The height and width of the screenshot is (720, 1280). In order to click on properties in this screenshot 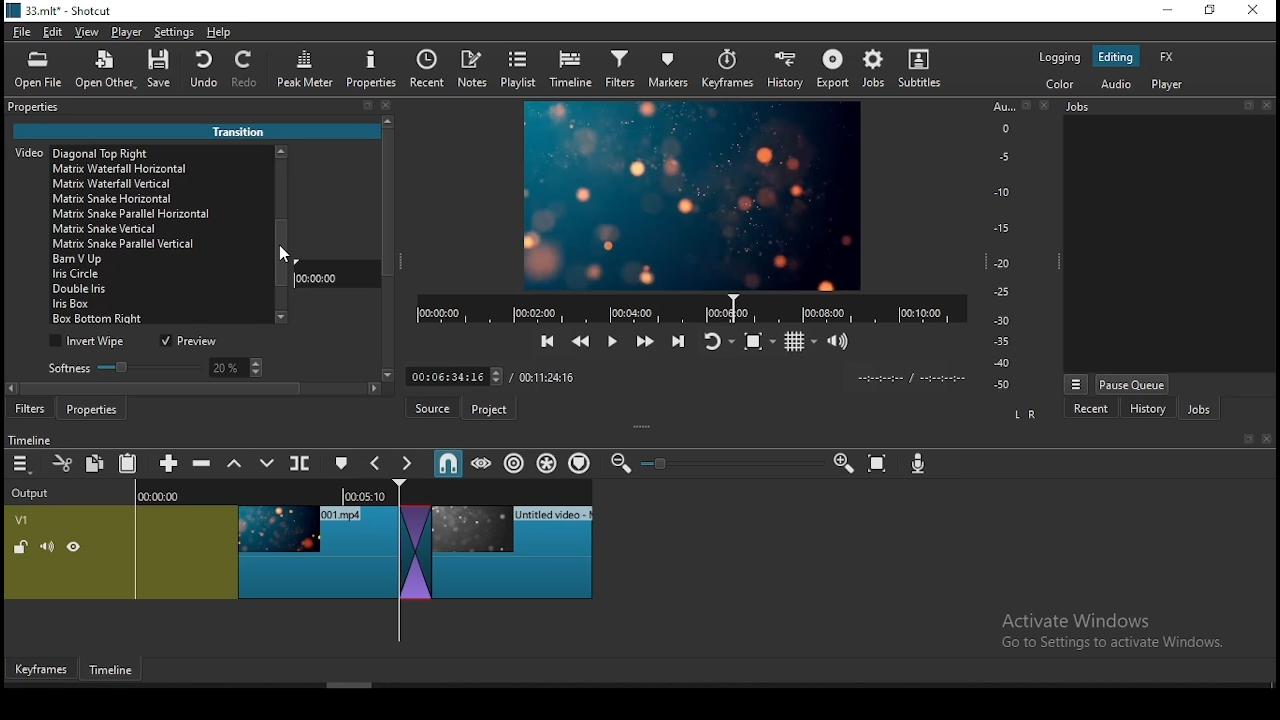, I will do `click(371, 69)`.